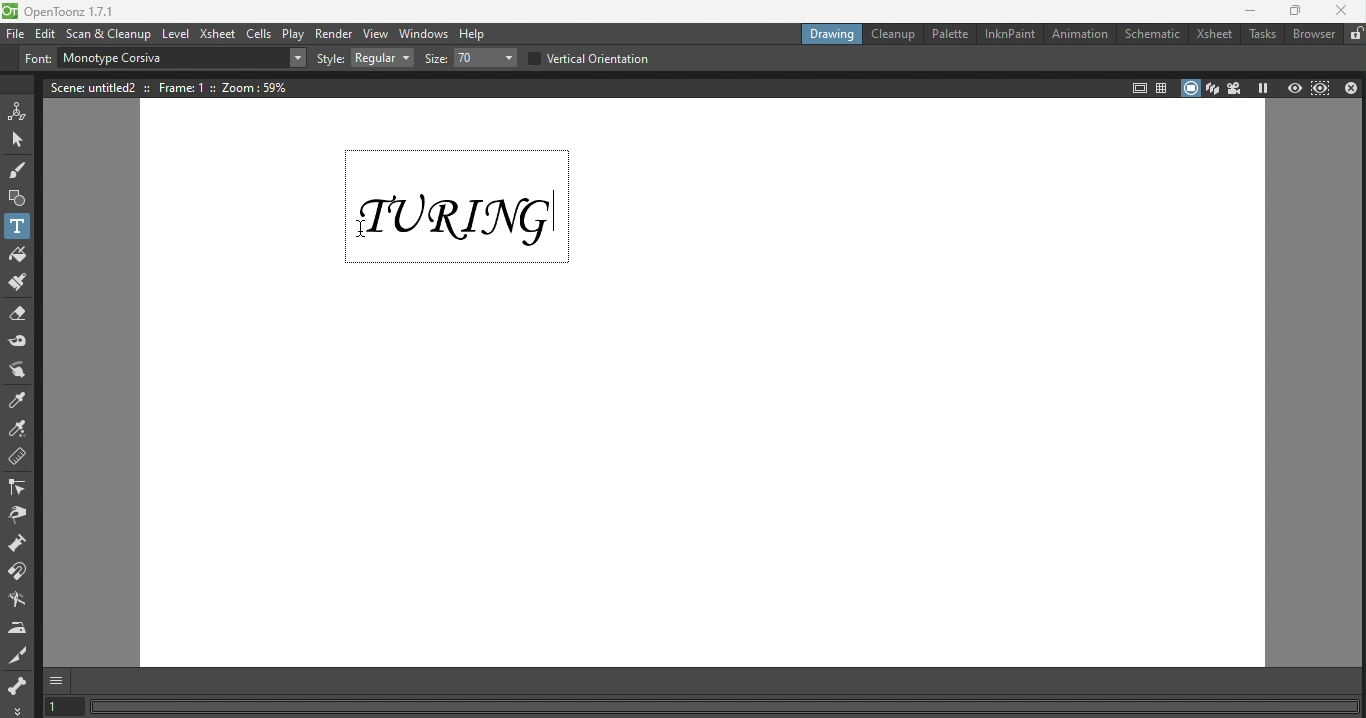  I want to click on Safe area, so click(1139, 87).